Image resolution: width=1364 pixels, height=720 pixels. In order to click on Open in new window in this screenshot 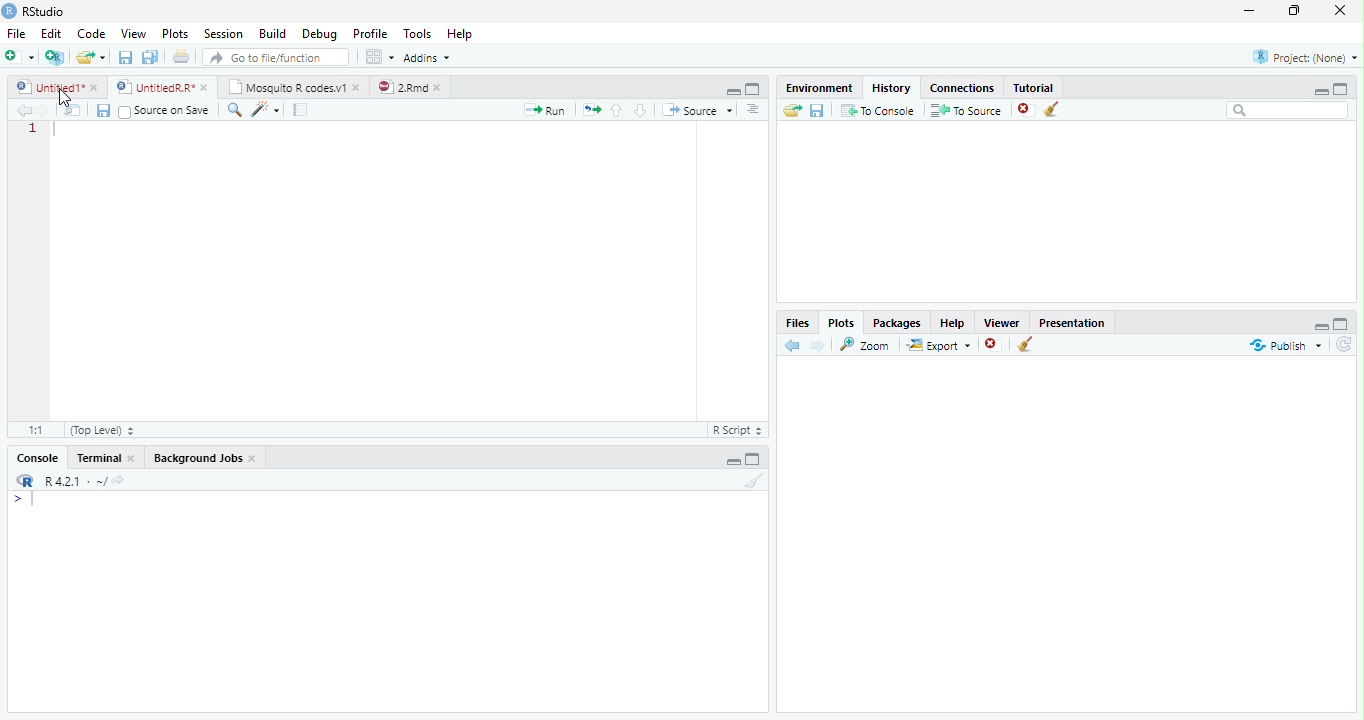, I will do `click(73, 110)`.